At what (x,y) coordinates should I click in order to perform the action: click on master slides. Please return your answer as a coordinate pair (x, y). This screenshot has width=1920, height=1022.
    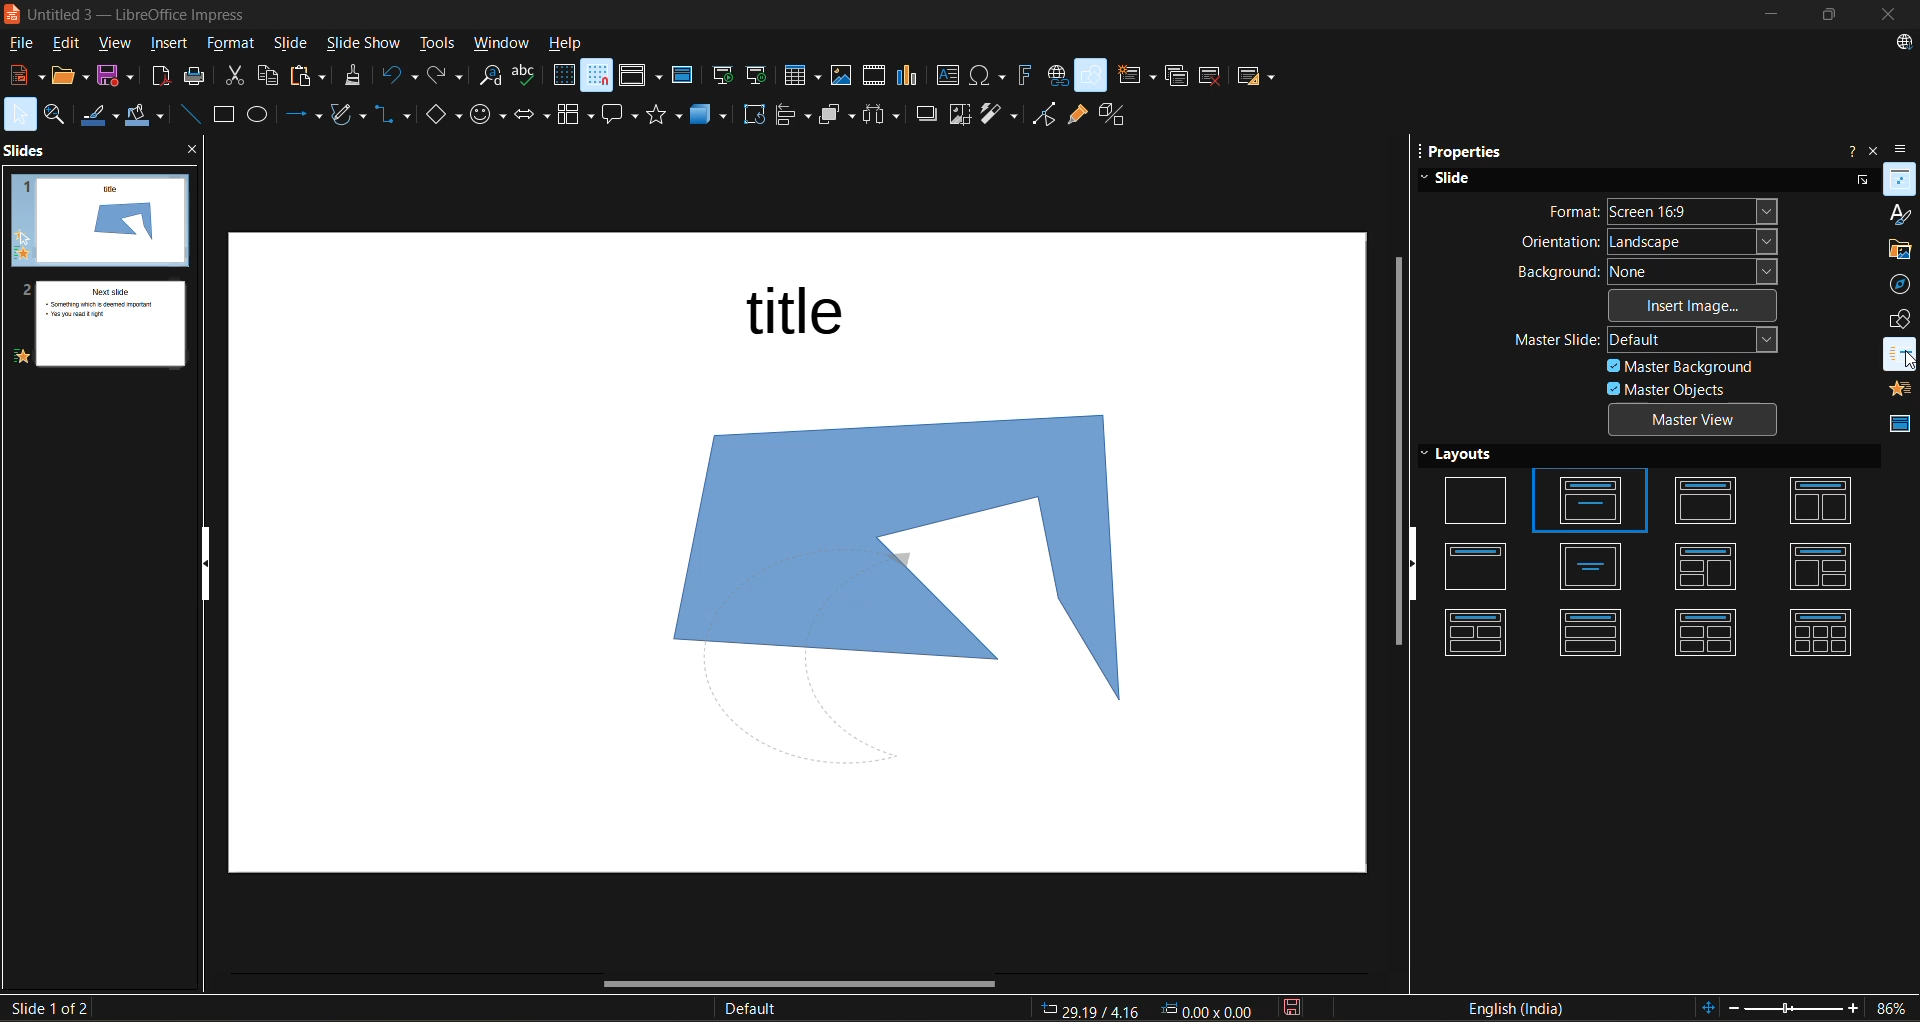
    Looking at the image, I should click on (1896, 429).